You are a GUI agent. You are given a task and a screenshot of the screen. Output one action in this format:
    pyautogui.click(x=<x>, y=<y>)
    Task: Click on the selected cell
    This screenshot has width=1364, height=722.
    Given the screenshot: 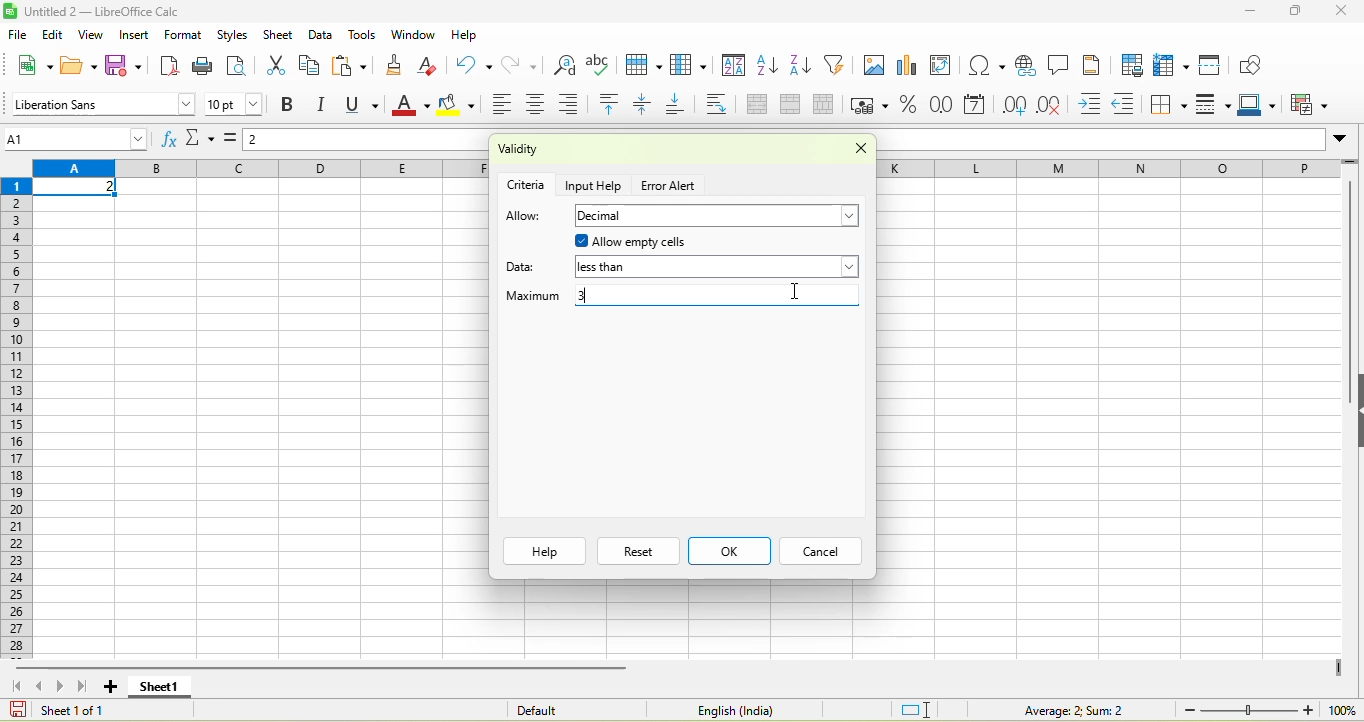 What is the action you would take?
    pyautogui.click(x=77, y=188)
    